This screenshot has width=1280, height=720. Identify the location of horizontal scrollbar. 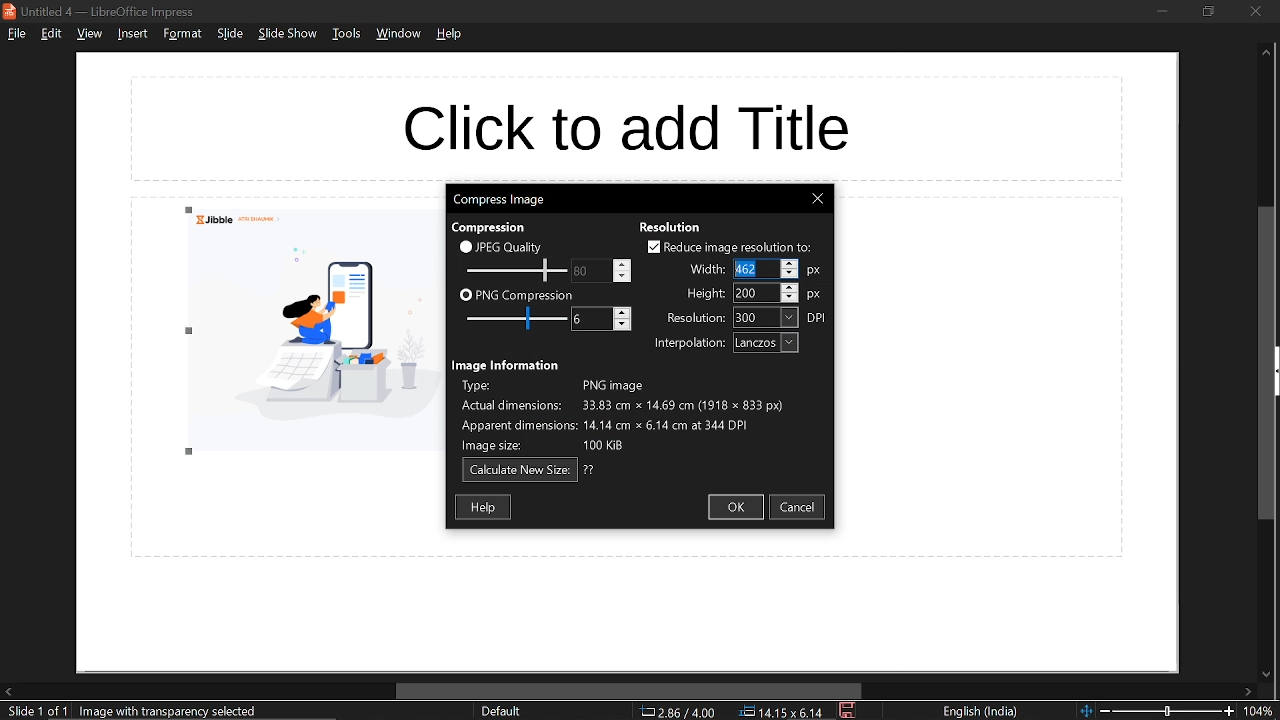
(630, 691).